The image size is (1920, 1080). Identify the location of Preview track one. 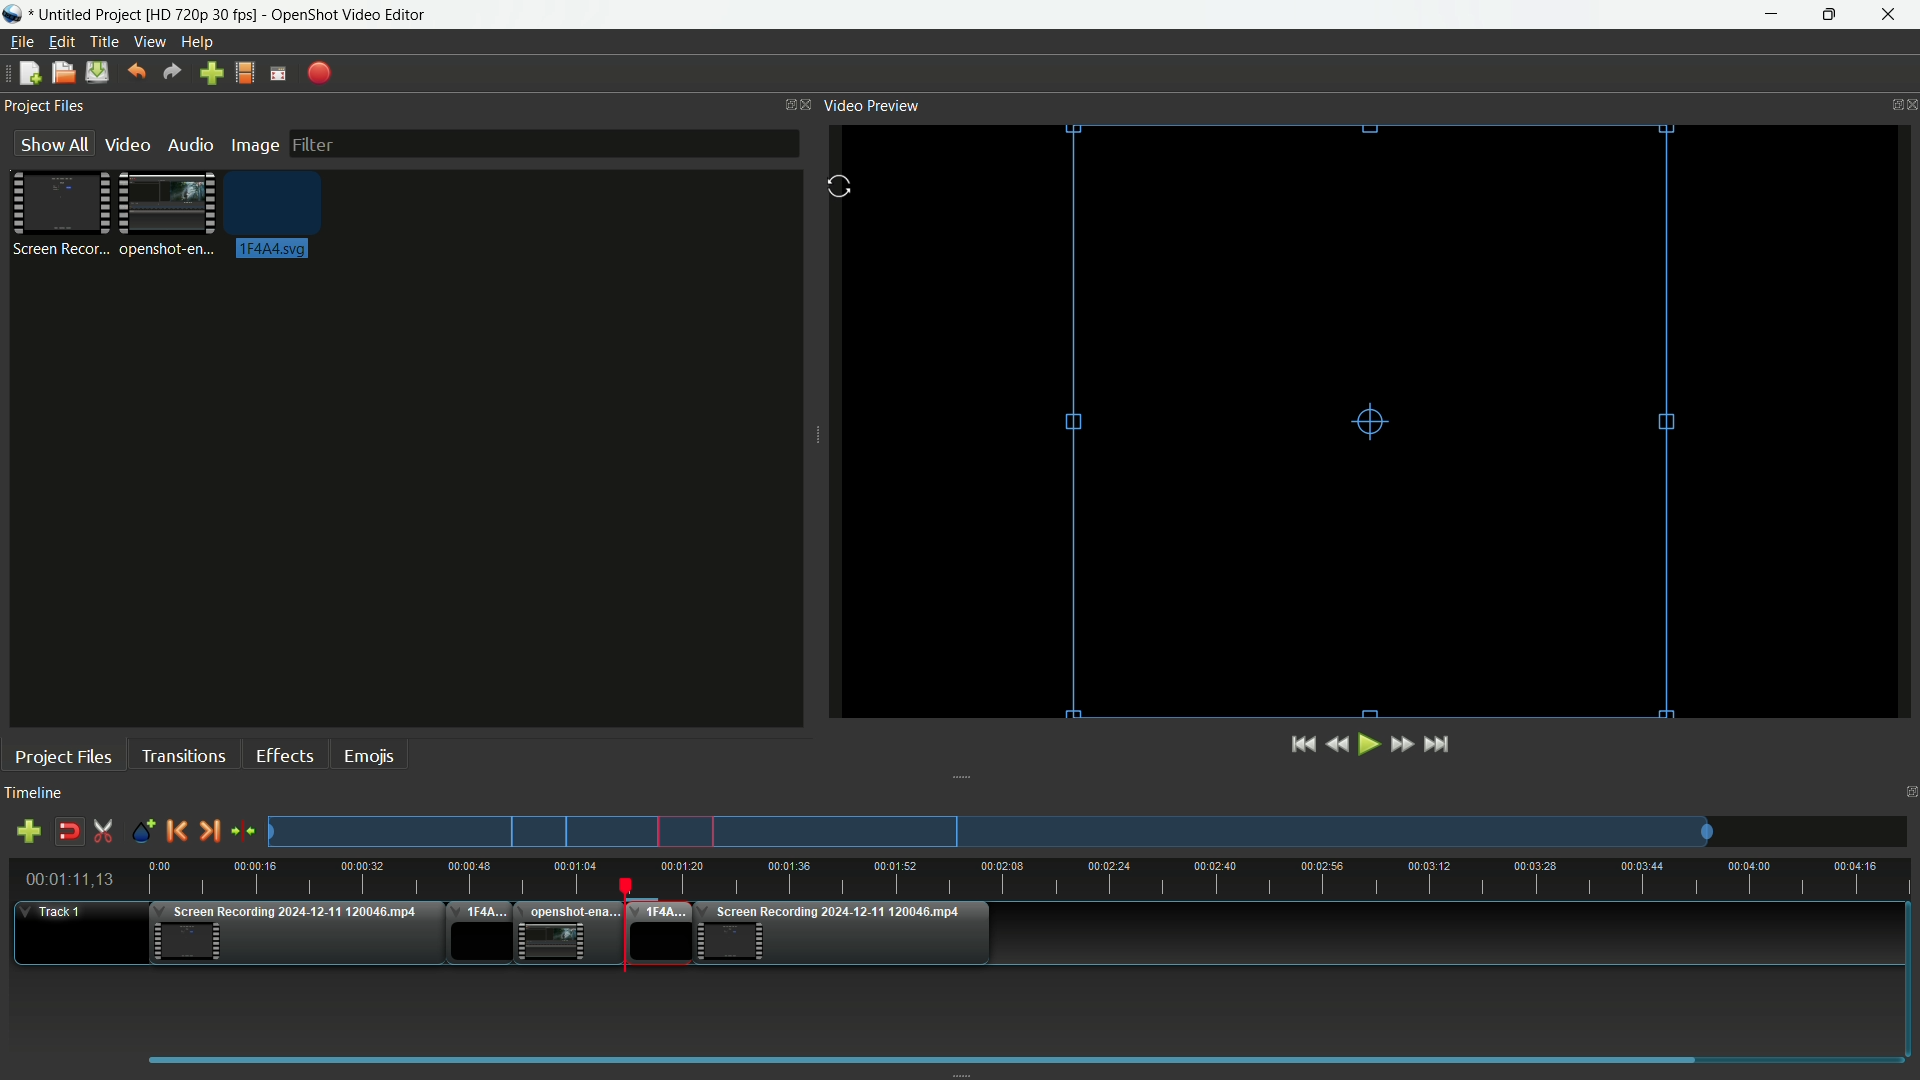
(1095, 832).